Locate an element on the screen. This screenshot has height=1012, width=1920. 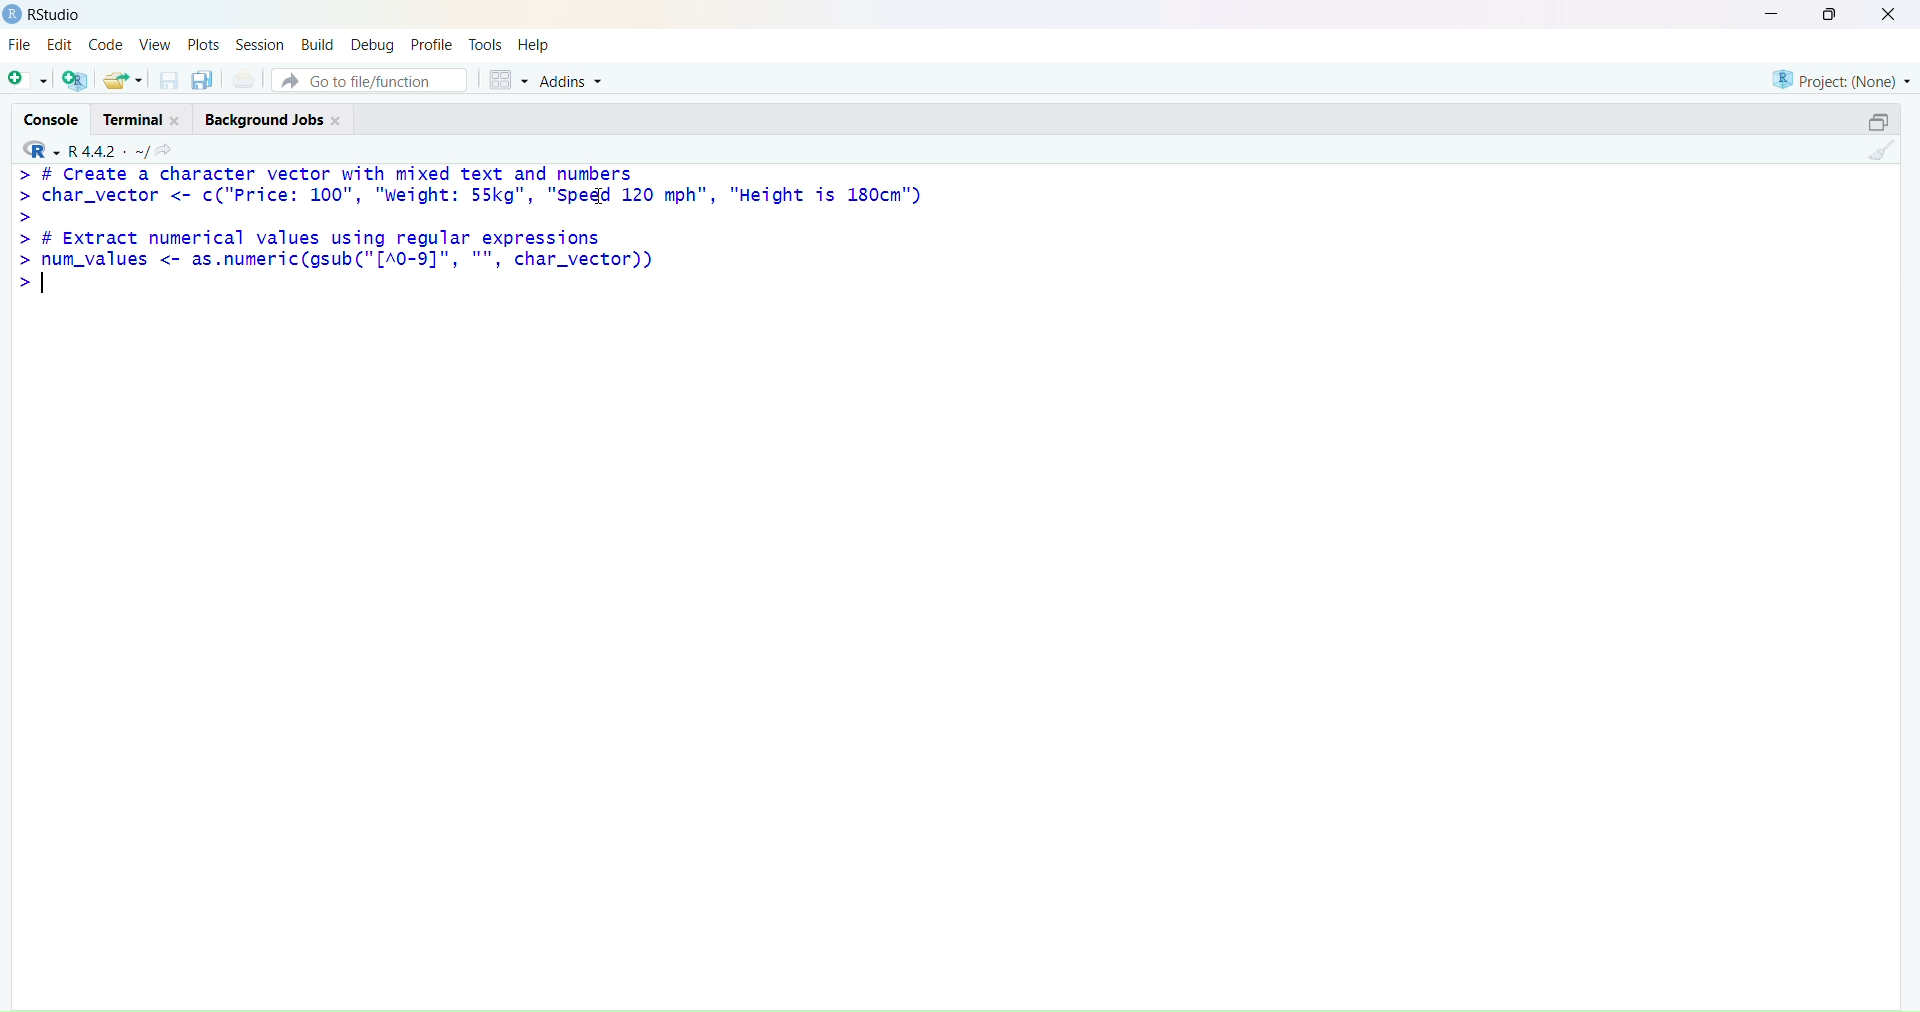
session is located at coordinates (261, 46).